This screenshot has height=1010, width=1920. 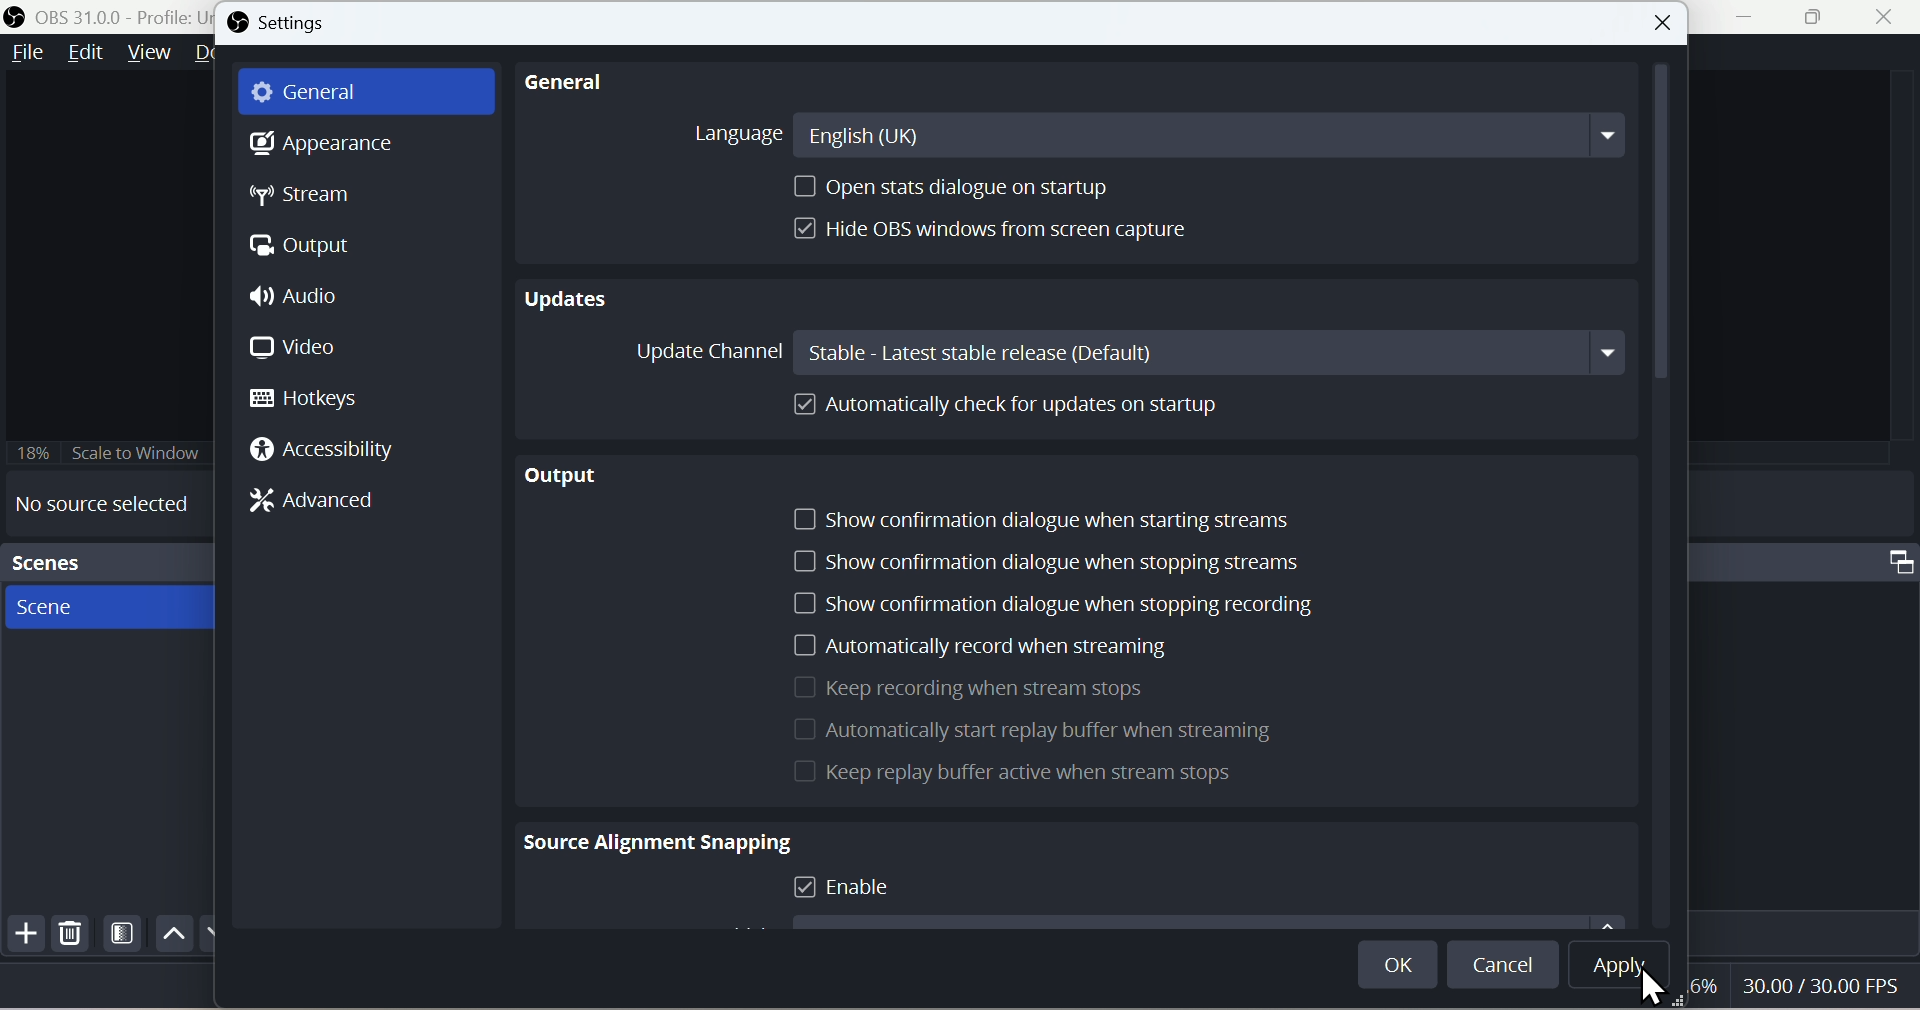 What do you see at coordinates (1894, 564) in the screenshot?
I see `Maximize Window` at bounding box center [1894, 564].